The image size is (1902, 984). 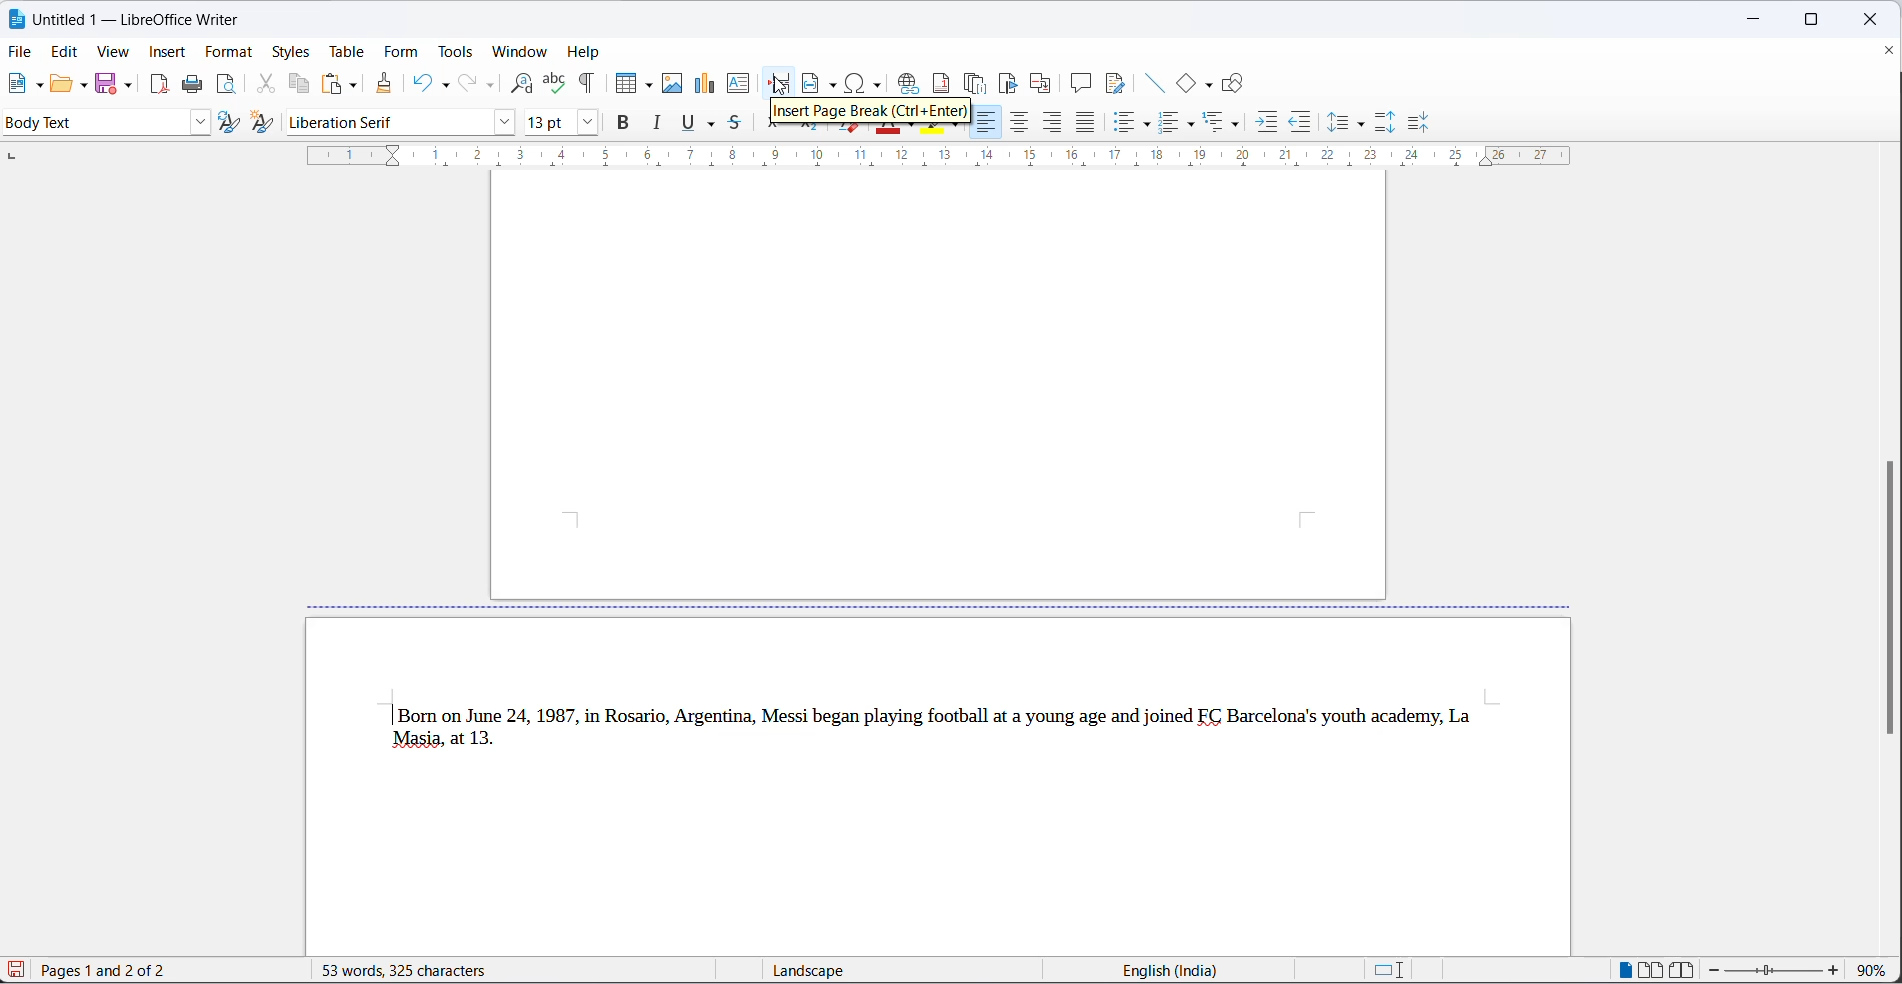 What do you see at coordinates (986, 122) in the screenshot?
I see `t` at bounding box center [986, 122].